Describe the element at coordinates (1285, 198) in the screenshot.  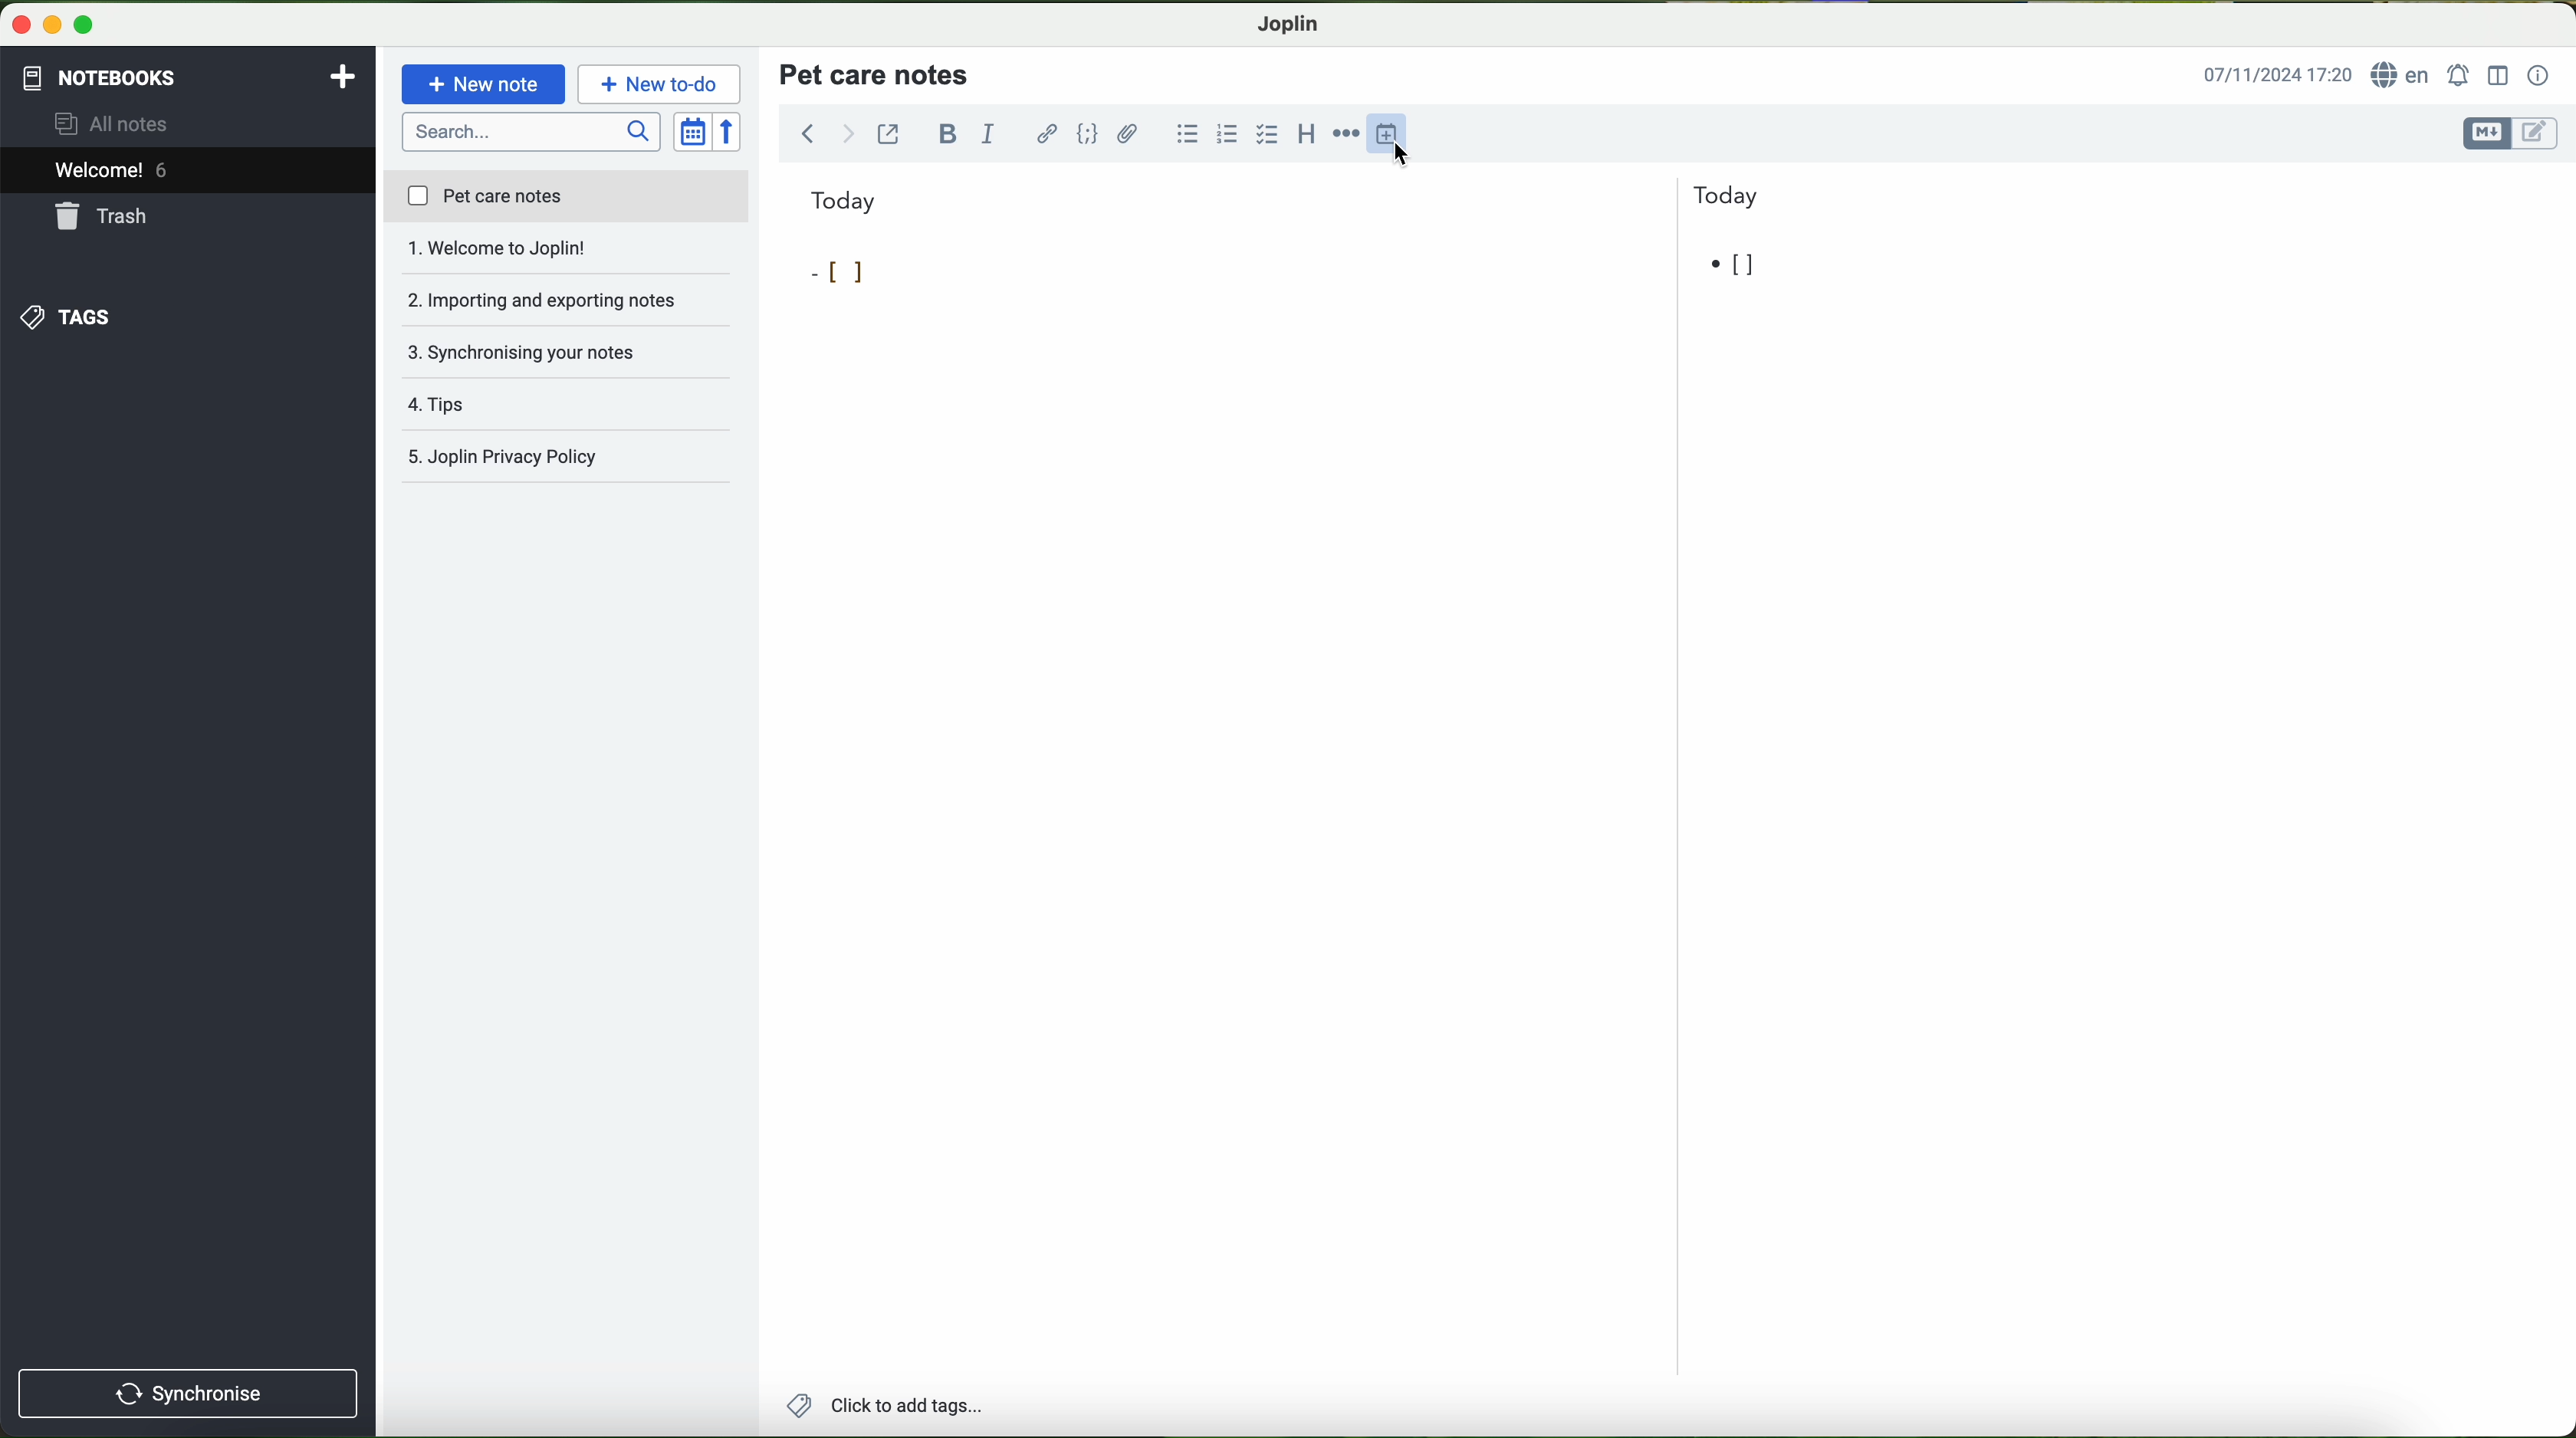
I see `today` at that location.